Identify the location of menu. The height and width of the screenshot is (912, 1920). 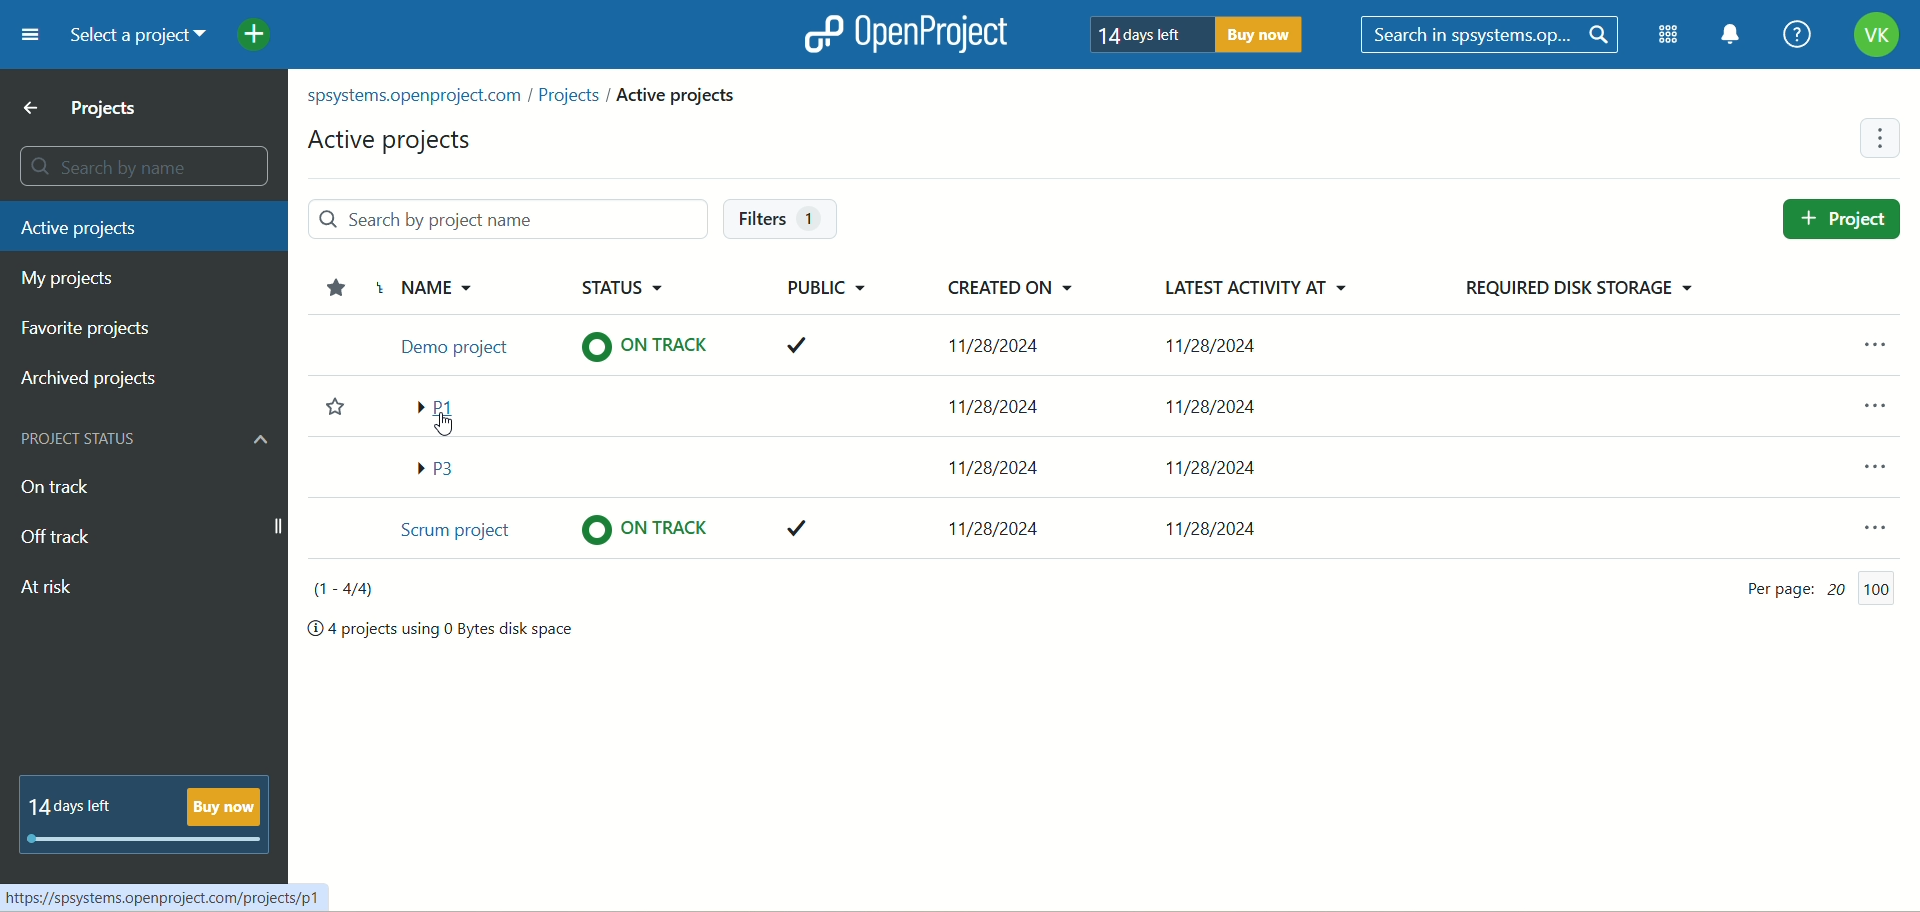
(1869, 335).